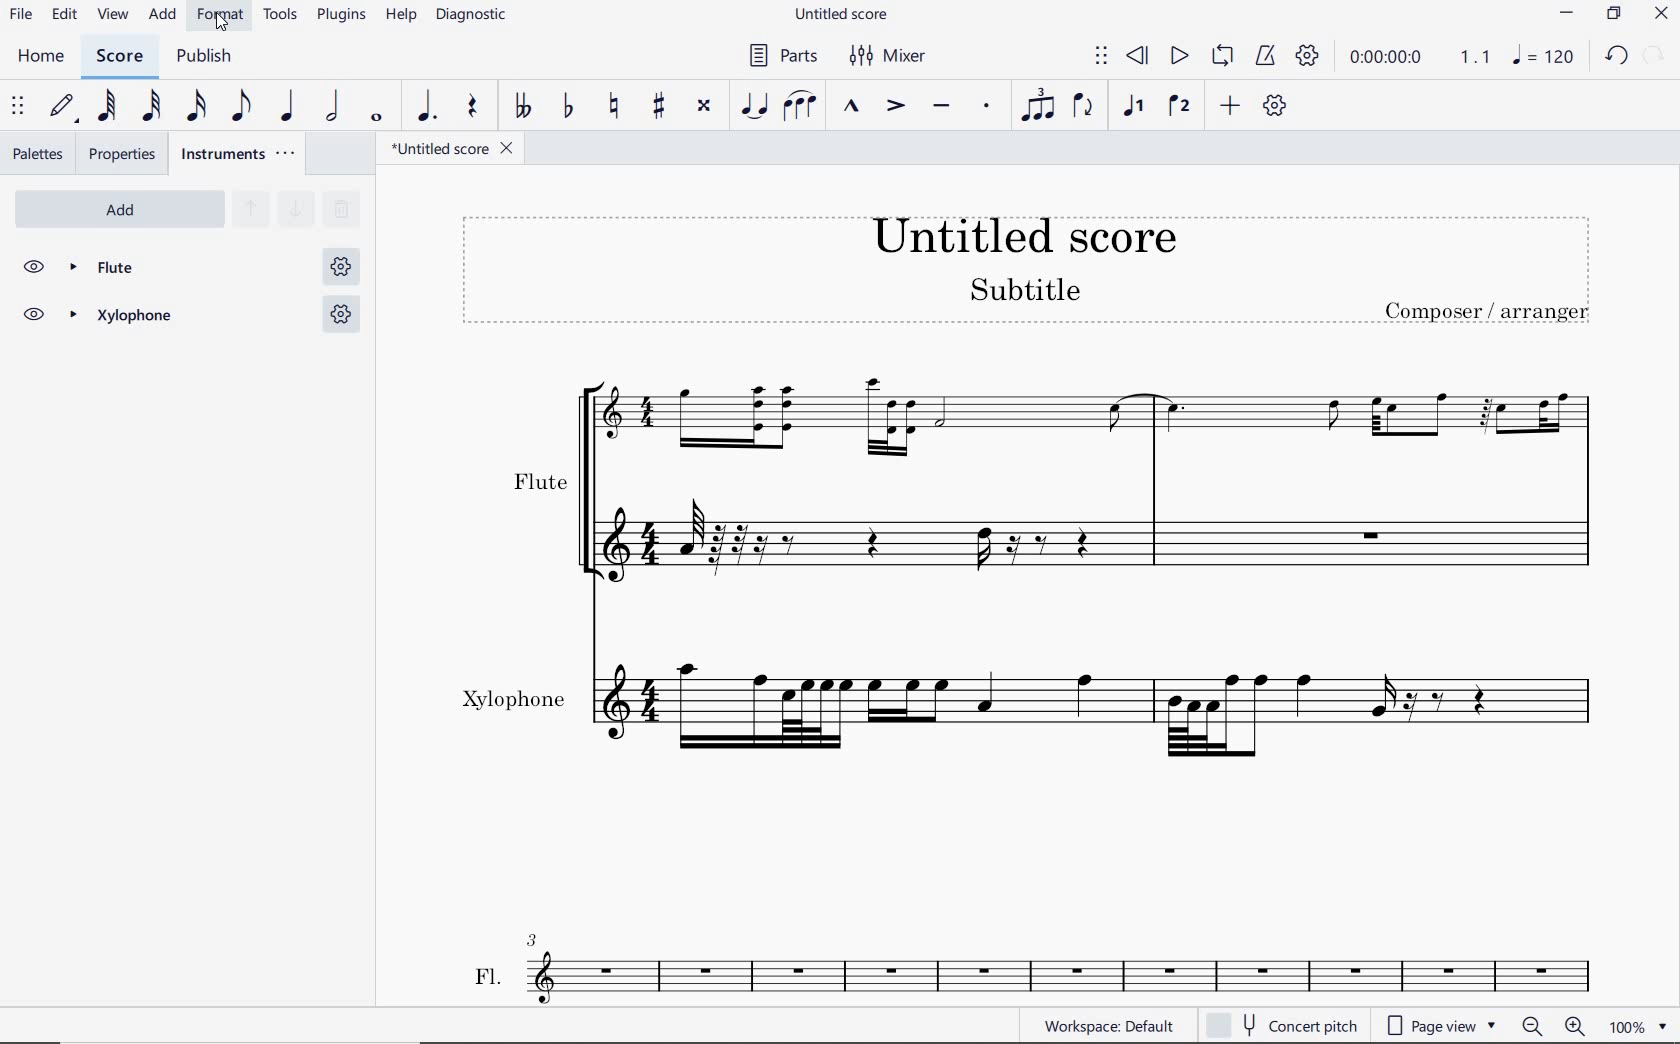 The width and height of the screenshot is (1680, 1044). What do you see at coordinates (1640, 1026) in the screenshot?
I see `ZOOM FACTOR` at bounding box center [1640, 1026].